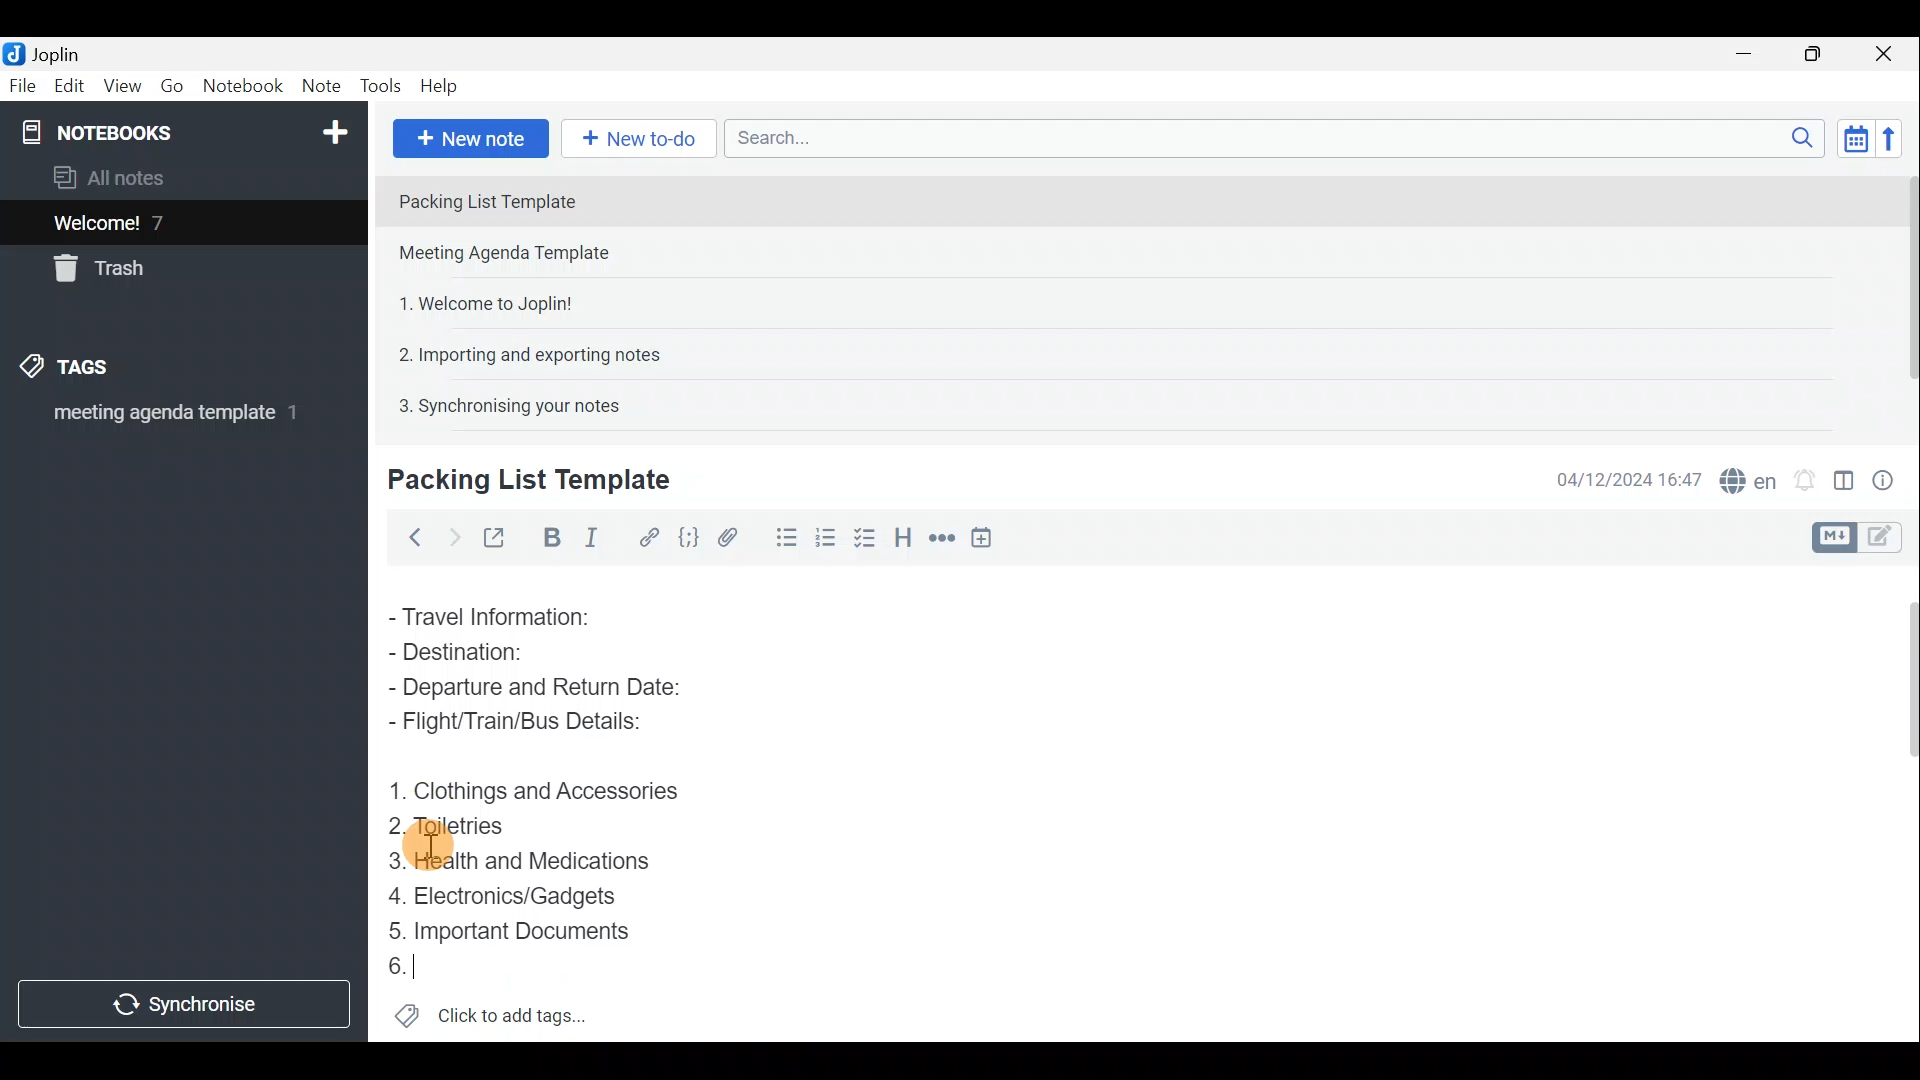 The height and width of the screenshot is (1080, 1920). Describe the element at coordinates (1837, 535) in the screenshot. I see `Toggle editors` at that location.